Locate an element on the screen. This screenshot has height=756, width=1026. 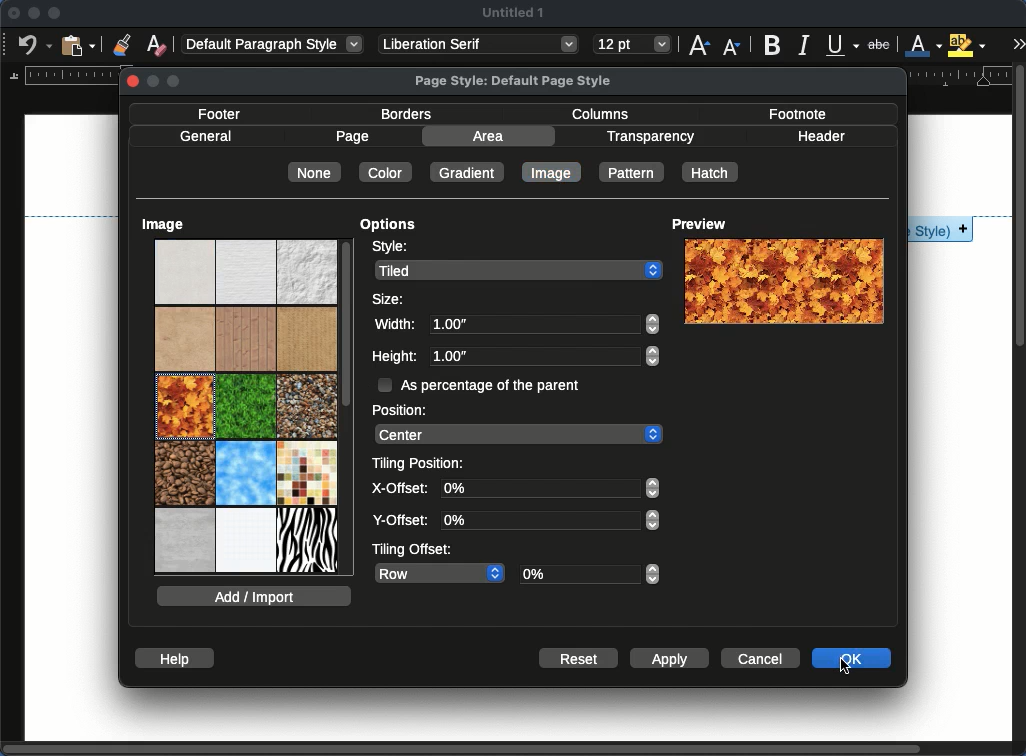
ok is located at coordinates (854, 658).